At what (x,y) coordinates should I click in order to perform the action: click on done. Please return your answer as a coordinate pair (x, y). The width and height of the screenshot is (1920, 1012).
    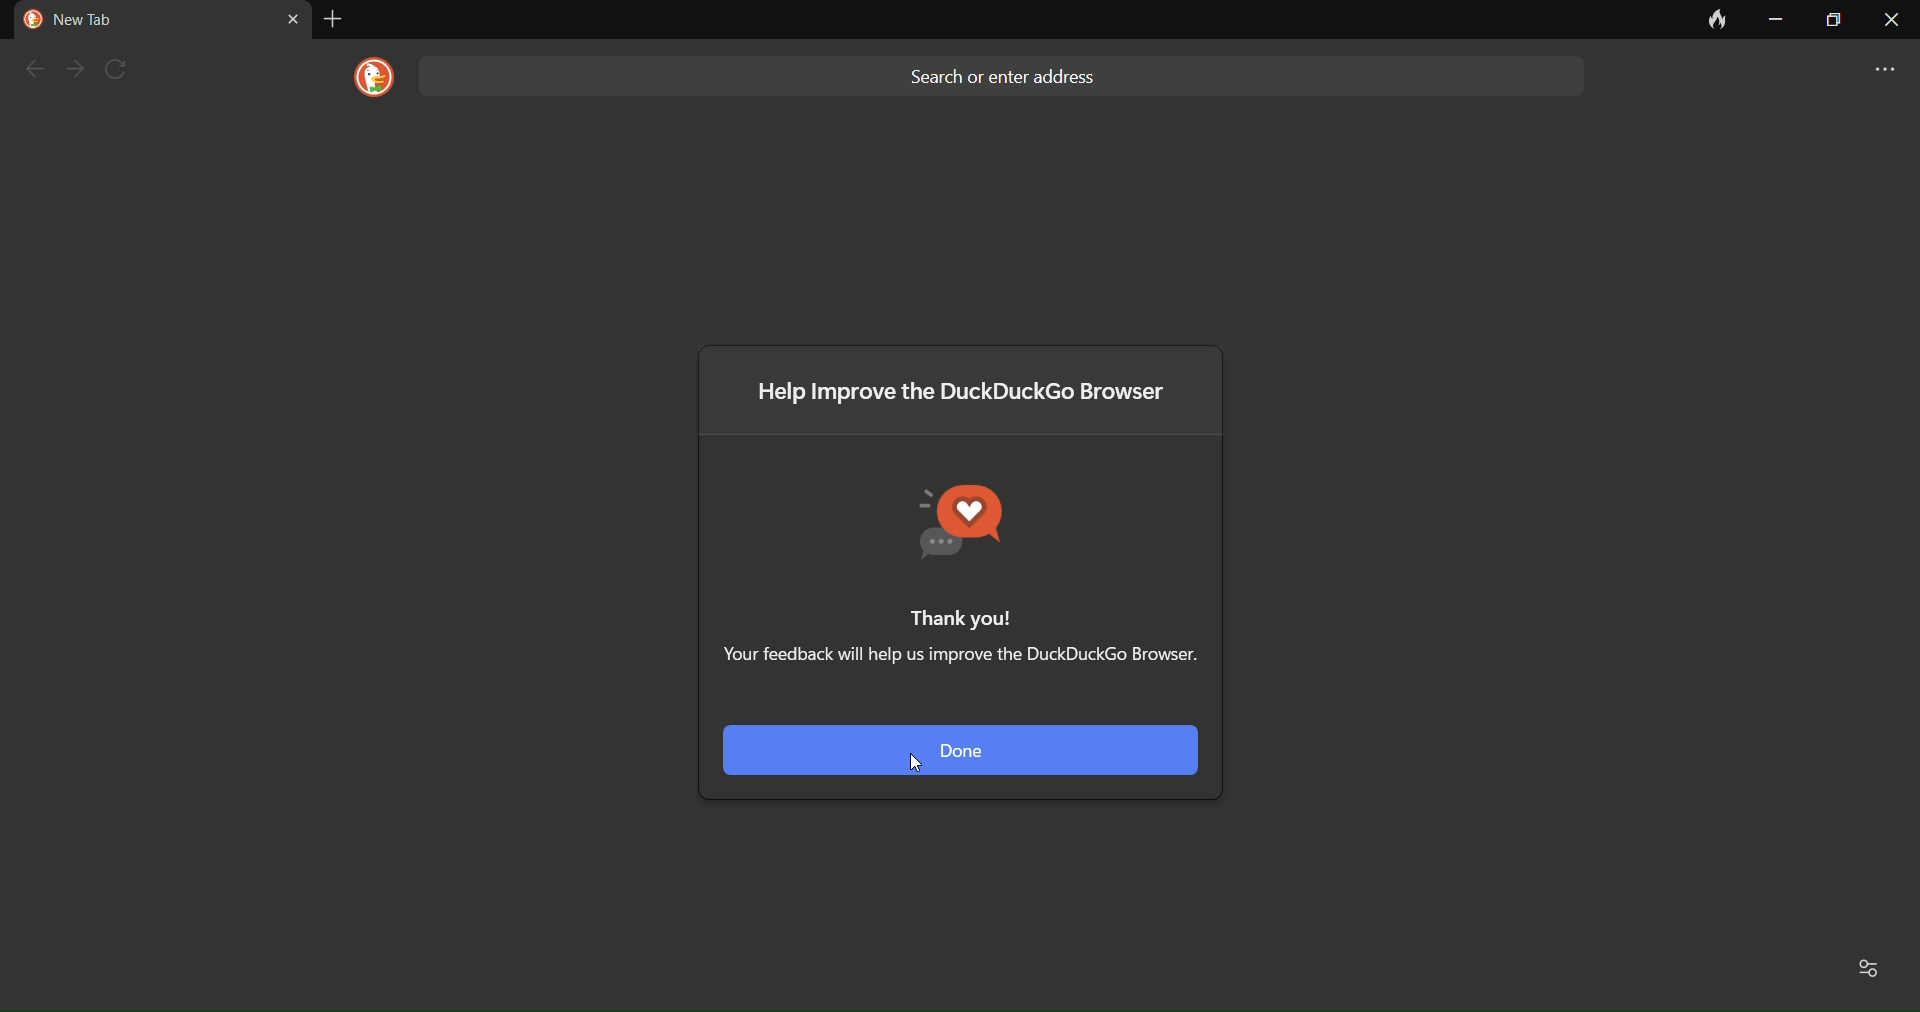
    Looking at the image, I should click on (961, 752).